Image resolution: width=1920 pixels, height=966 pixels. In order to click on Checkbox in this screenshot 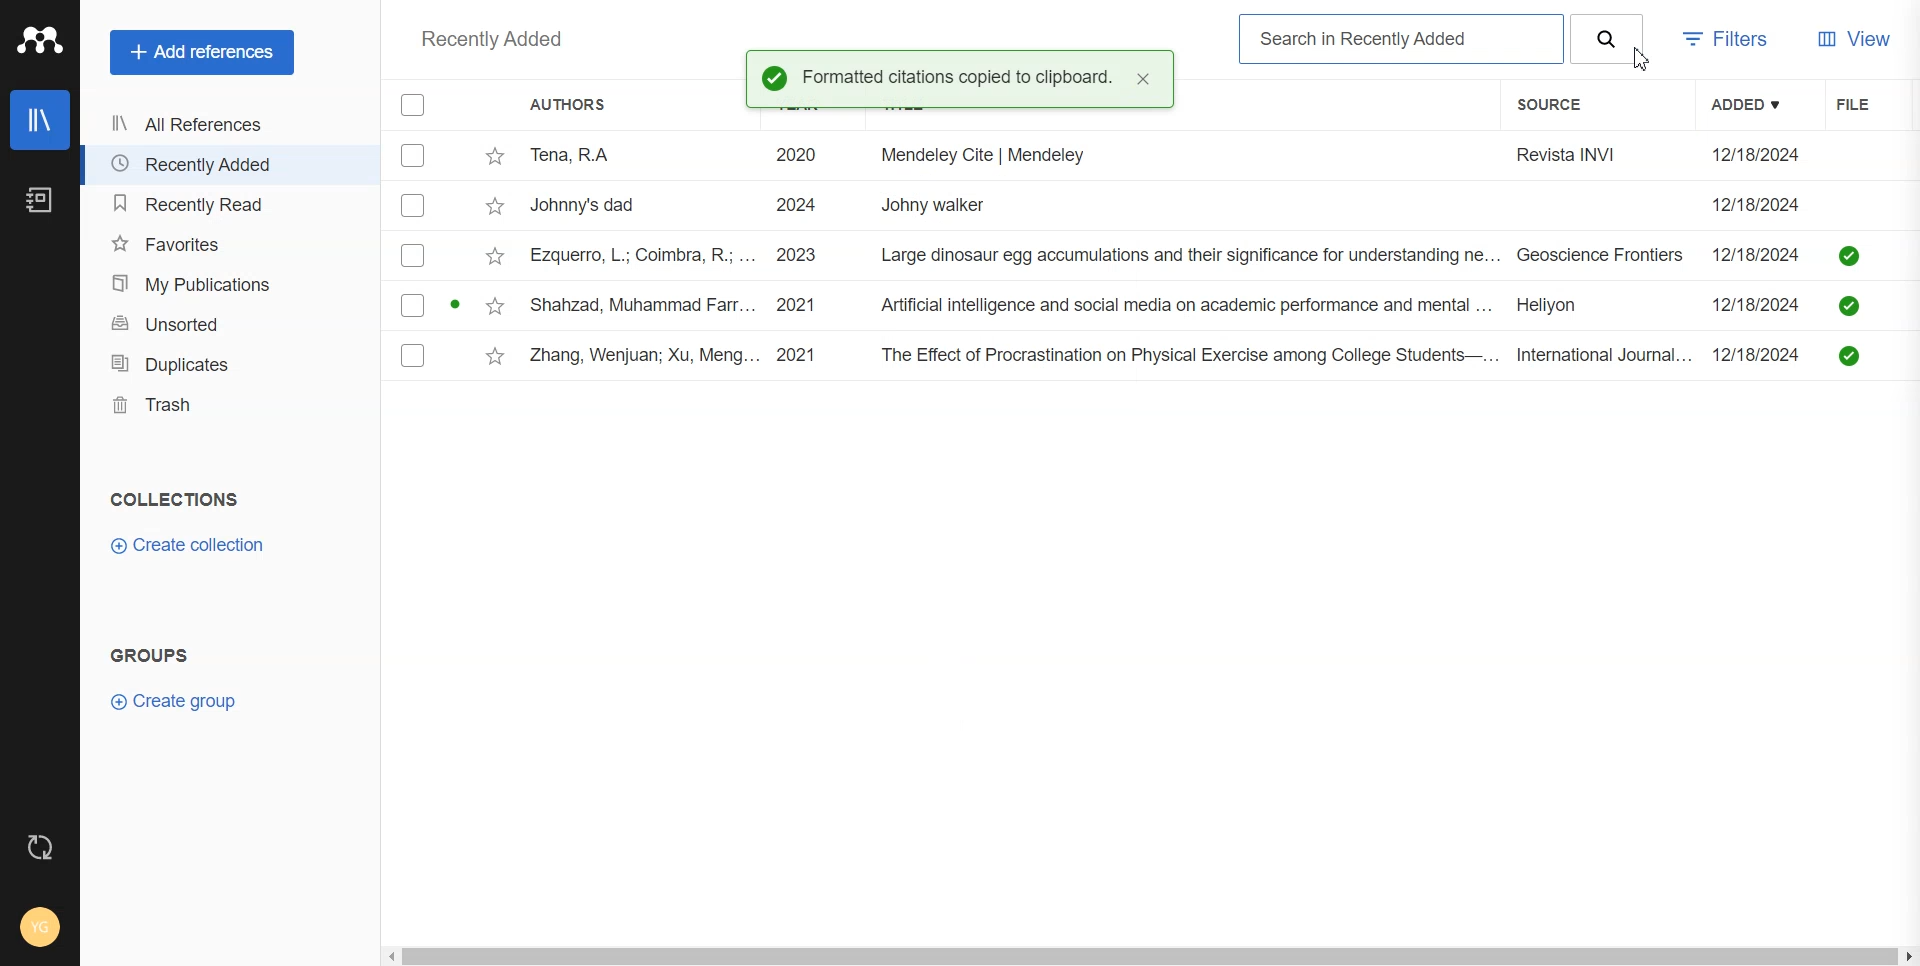, I will do `click(413, 104)`.